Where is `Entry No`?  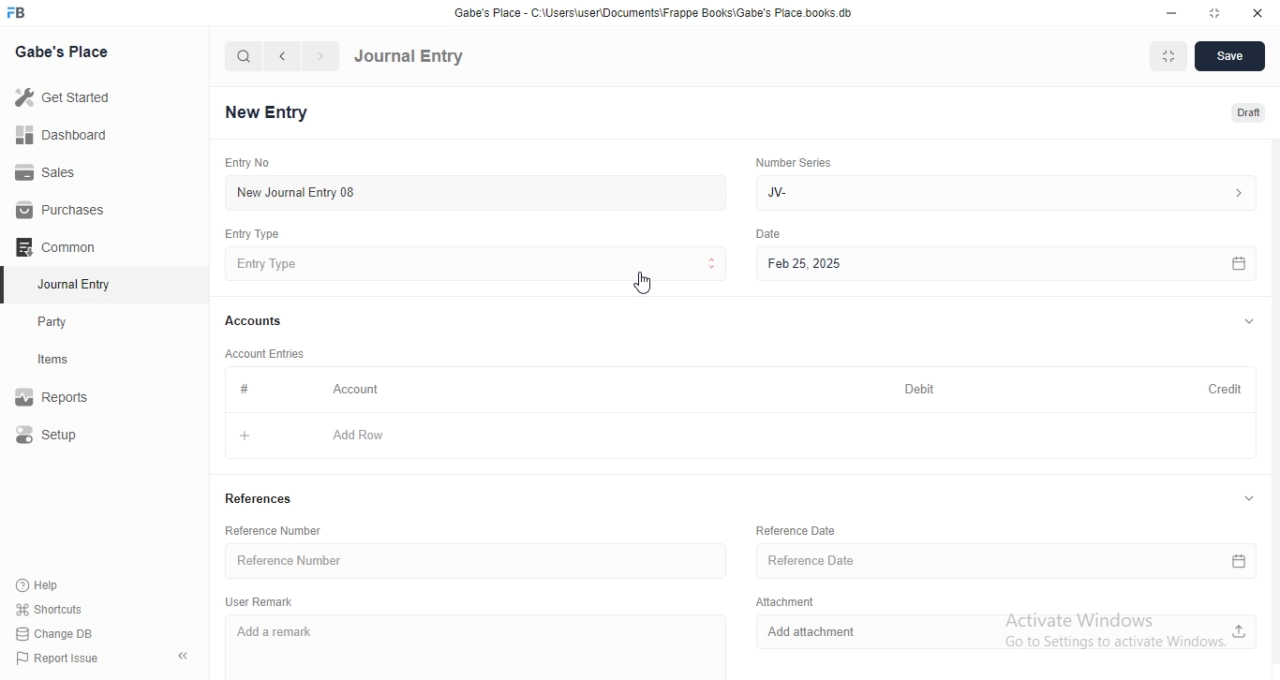 Entry No is located at coordinates (245, 161).